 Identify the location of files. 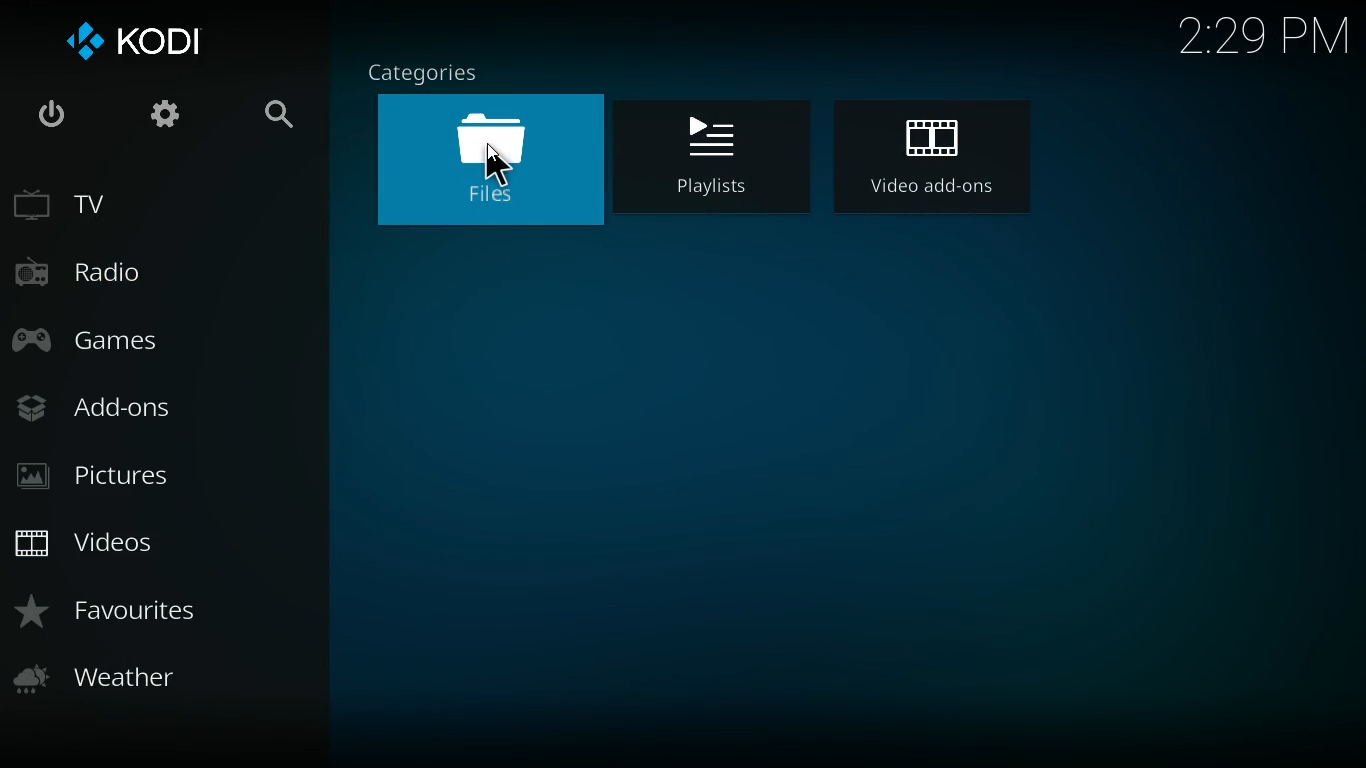
(489, 161).